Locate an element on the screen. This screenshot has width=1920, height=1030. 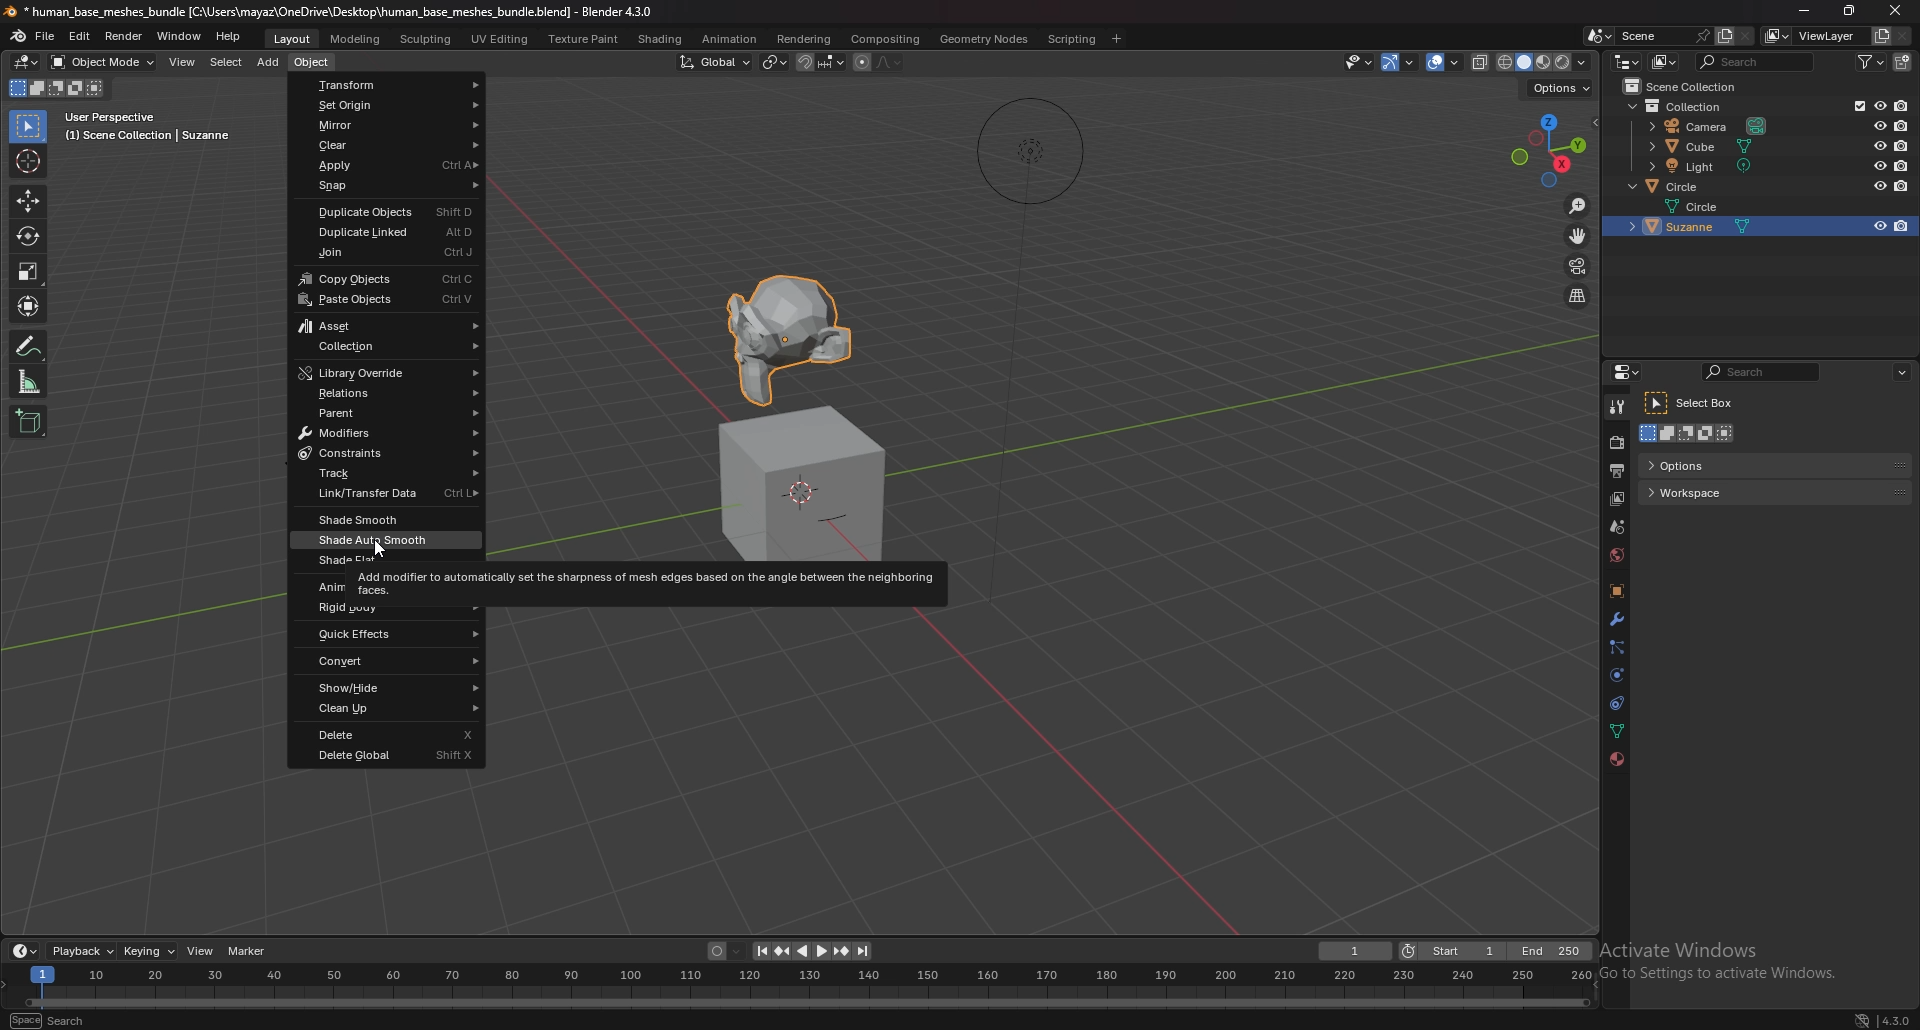
rigid body is located at coordinates (388, 609).